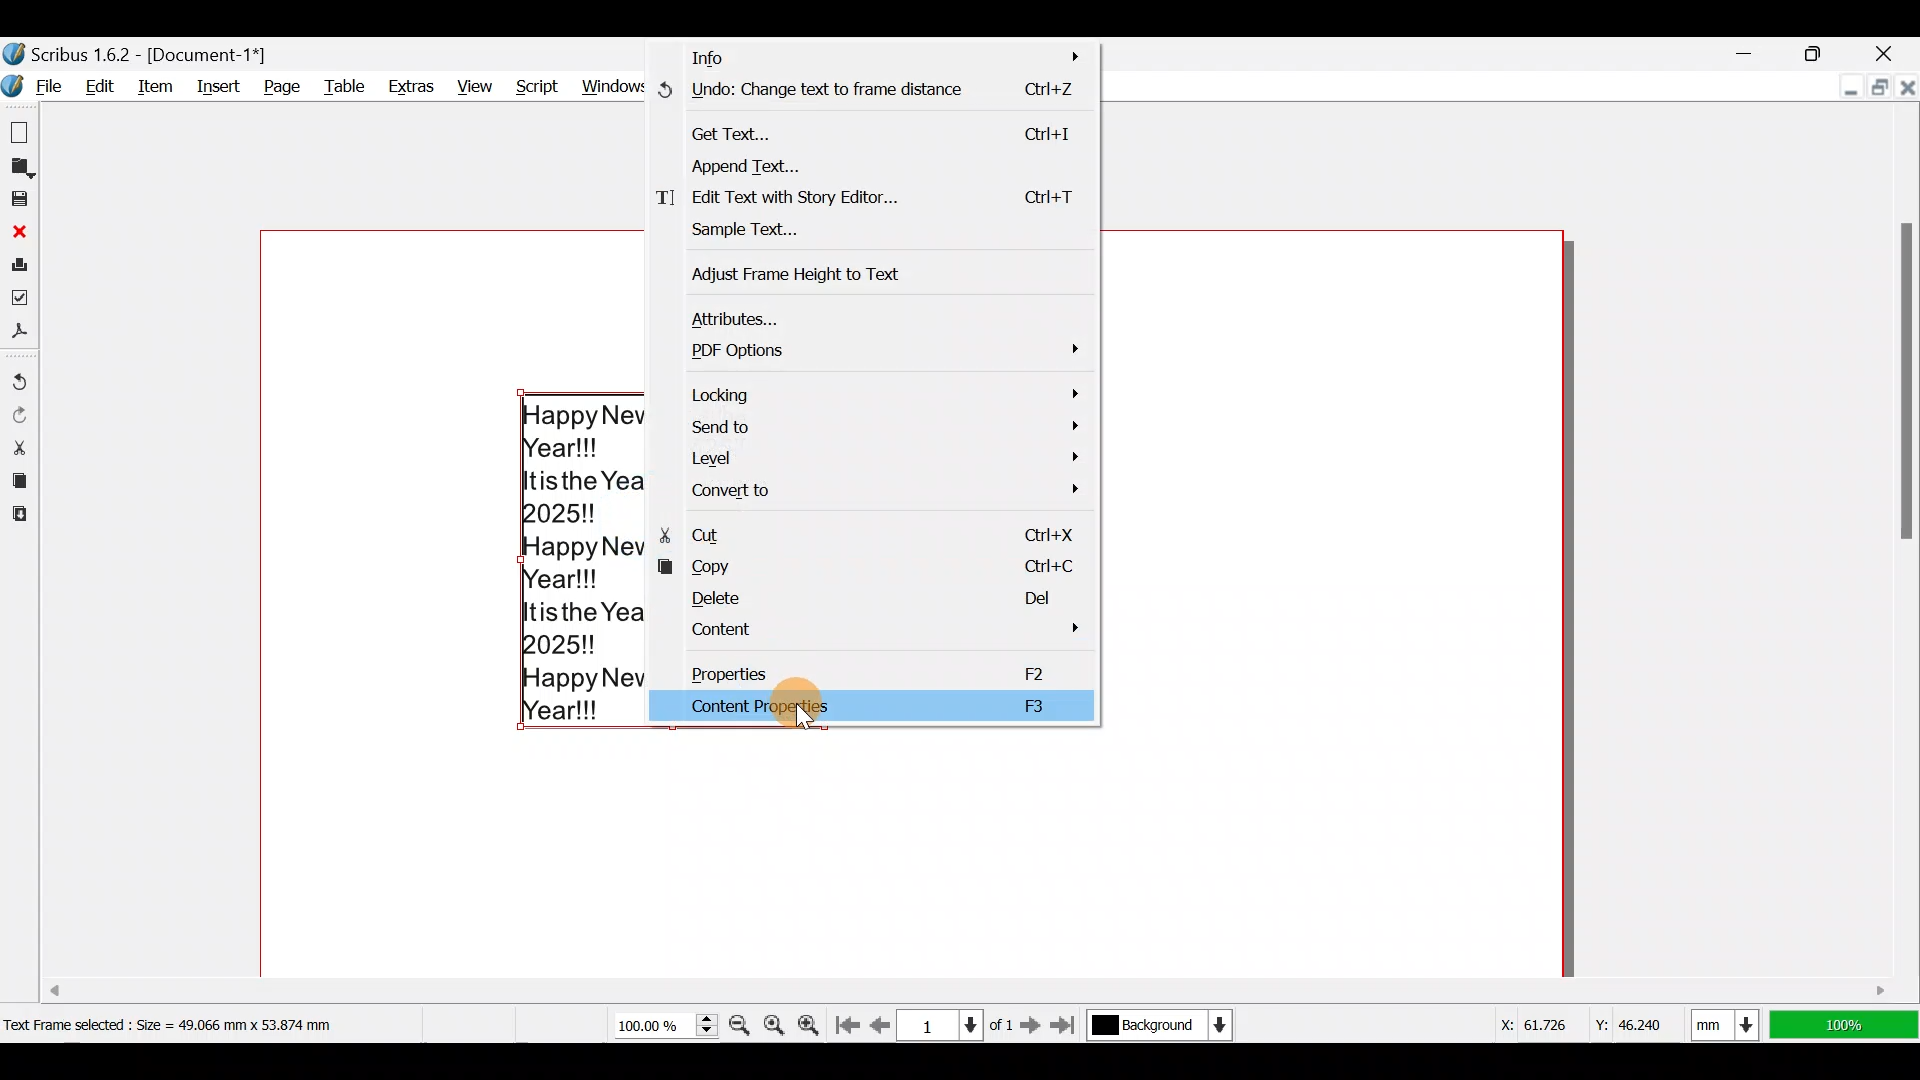  Describe the element at coordinates (877, 93) in the screenshot. I see `Undo: change text for frame distance` at that location.